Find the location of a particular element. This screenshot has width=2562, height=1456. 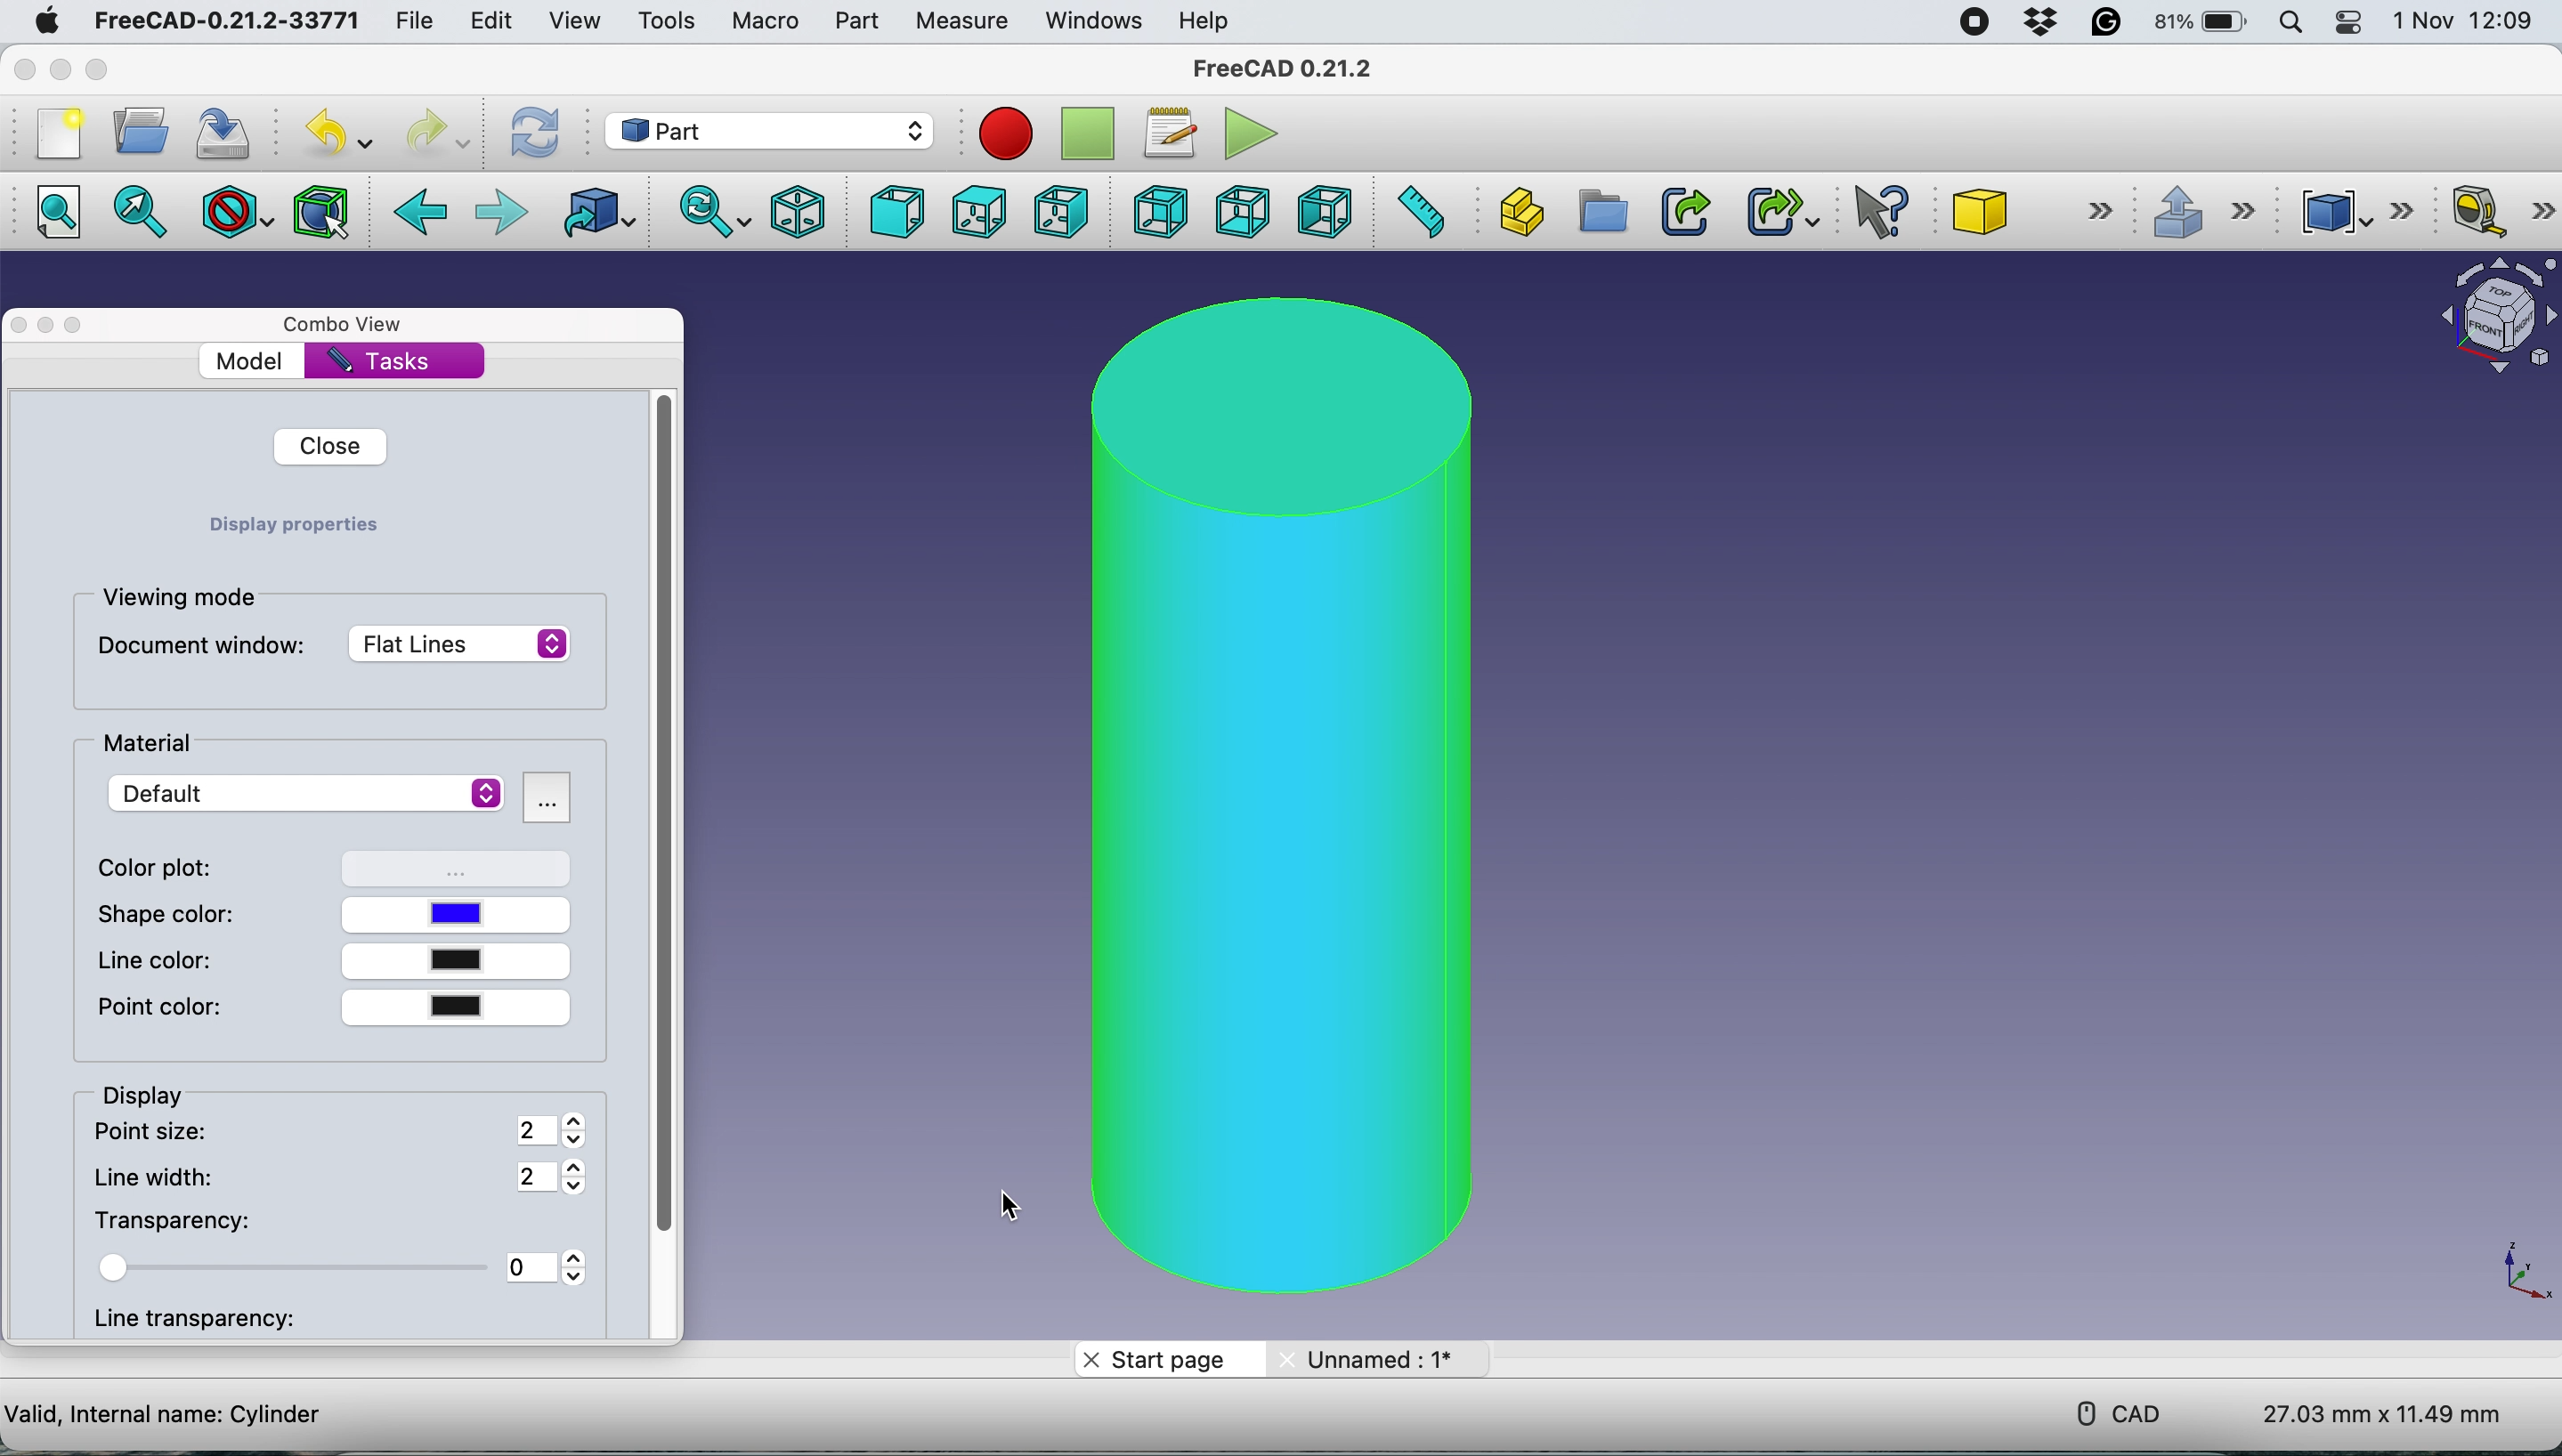

windows is located at coordinates (1097, 24).